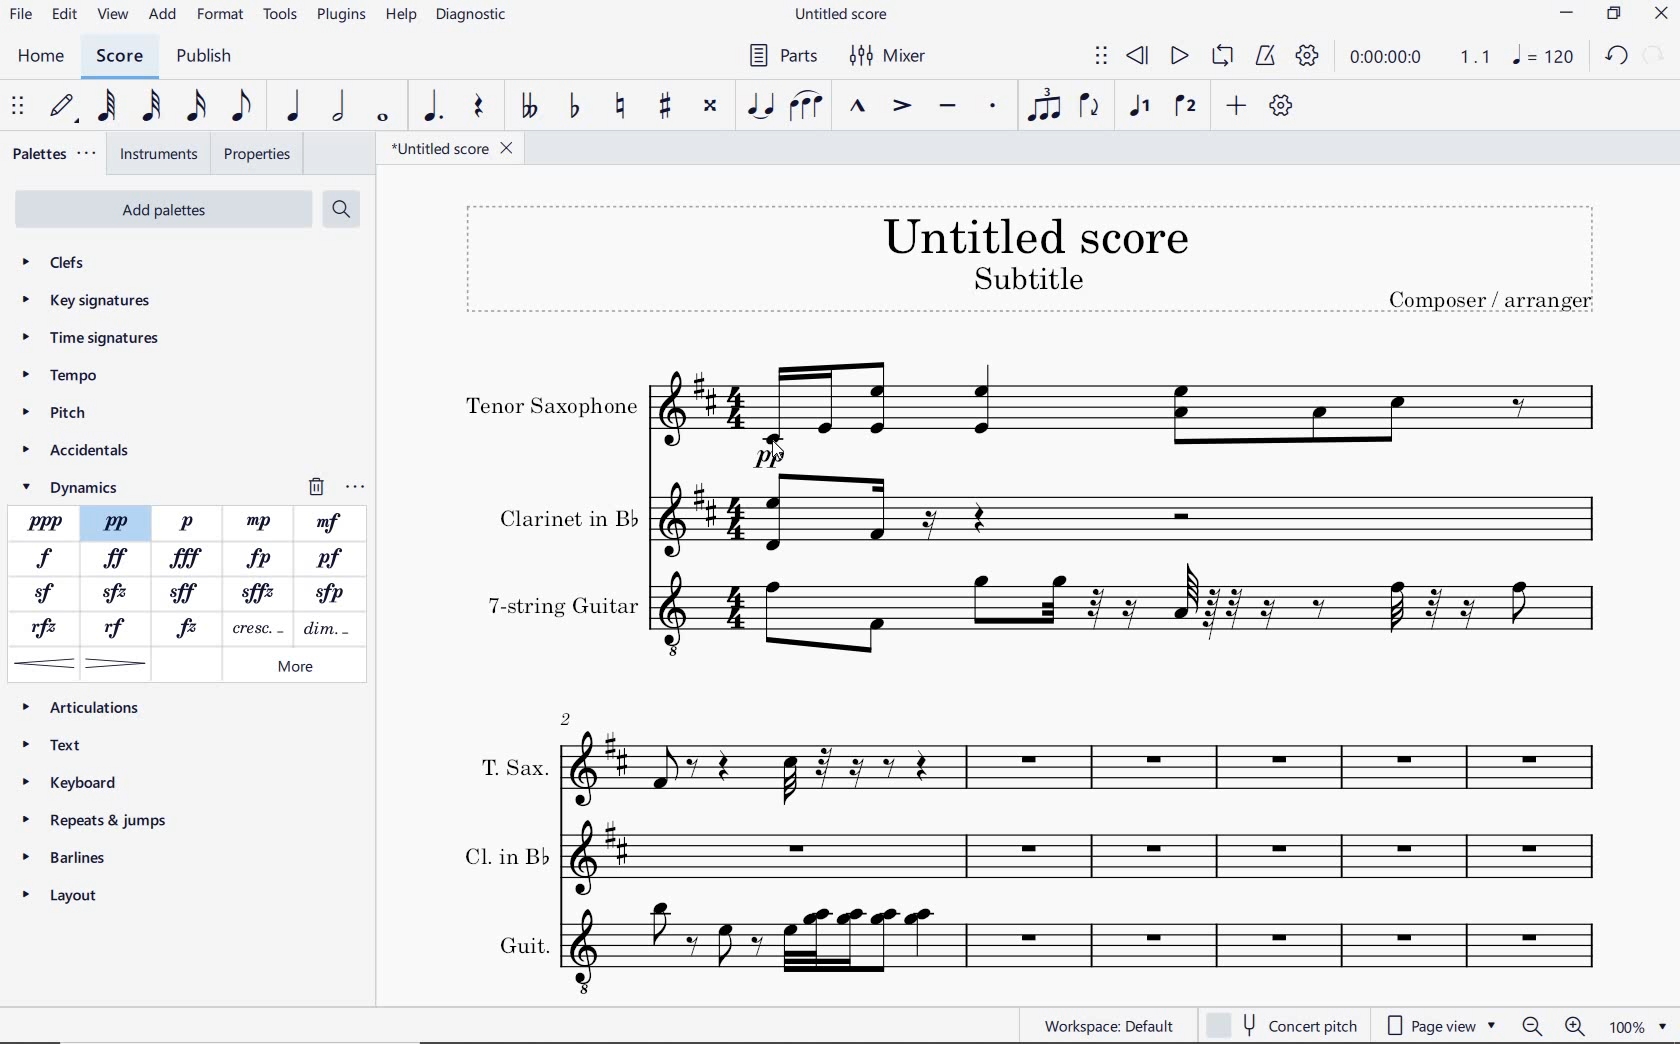  I want to click on text, so click(552, 408).